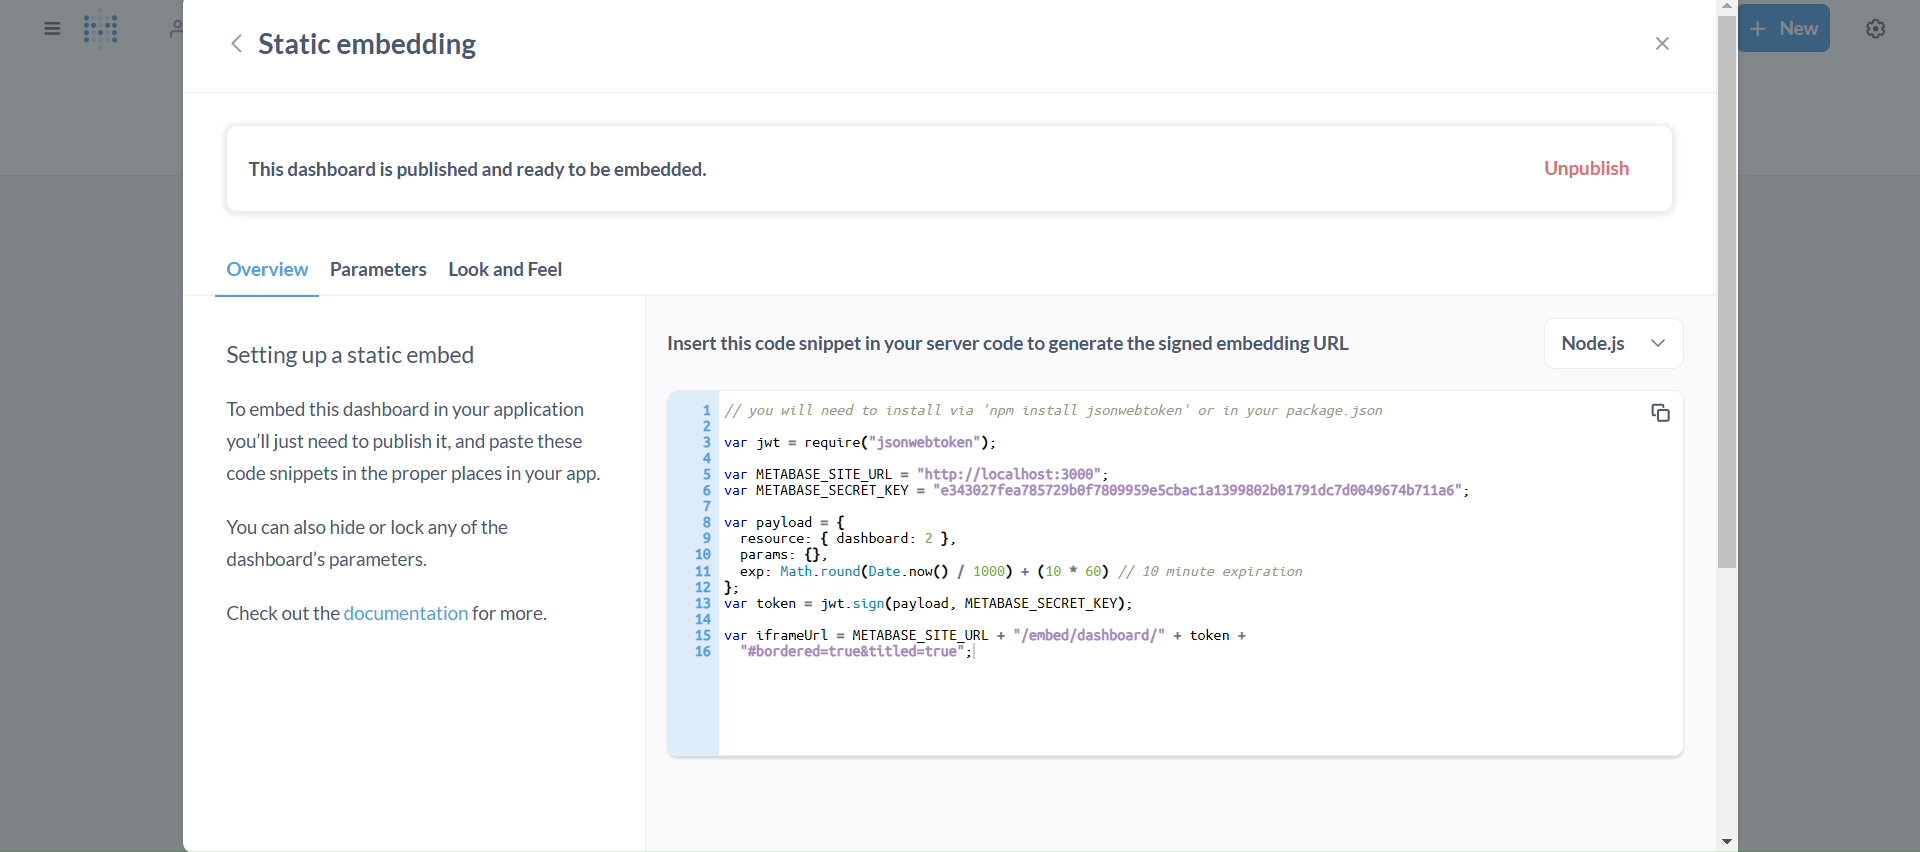  What do you see at coordinates (1723, 426) in the screenshot?
I see `vertical scroll bar` at bounding box center [1723, 426].